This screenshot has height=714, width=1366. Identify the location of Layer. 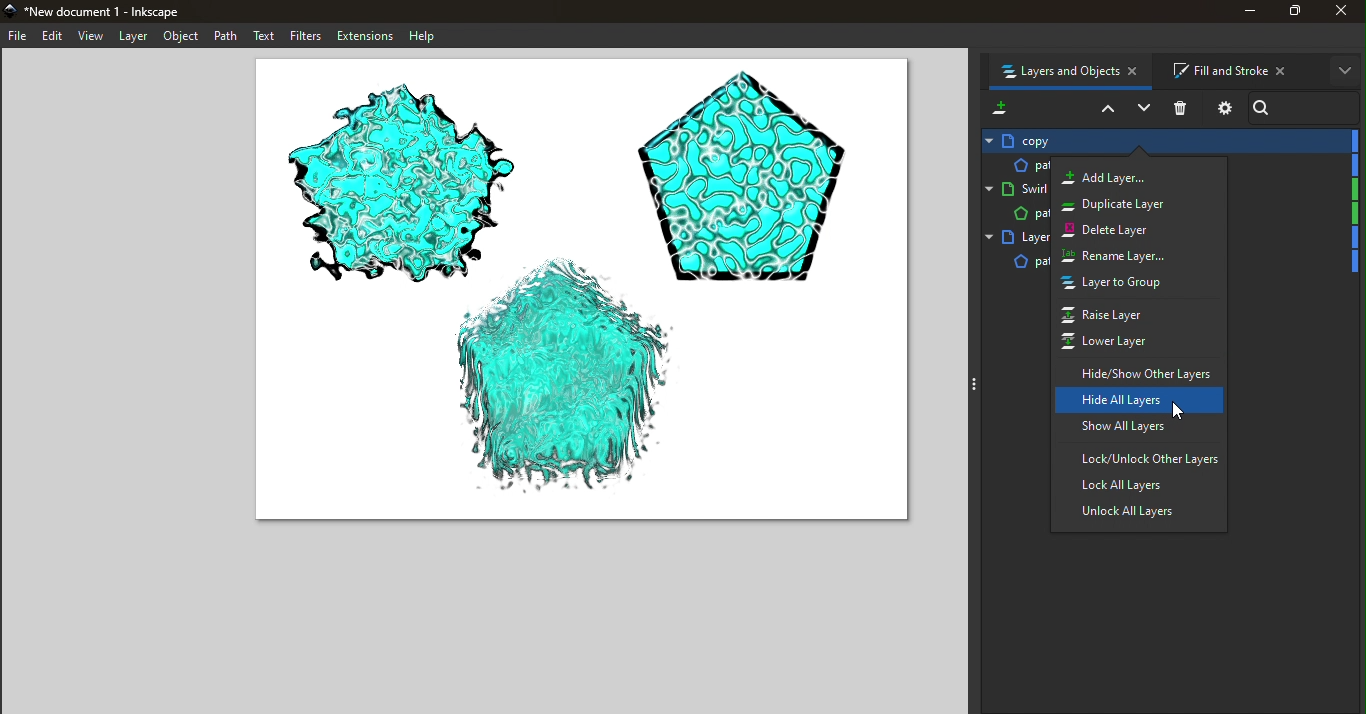
(1017, 215).